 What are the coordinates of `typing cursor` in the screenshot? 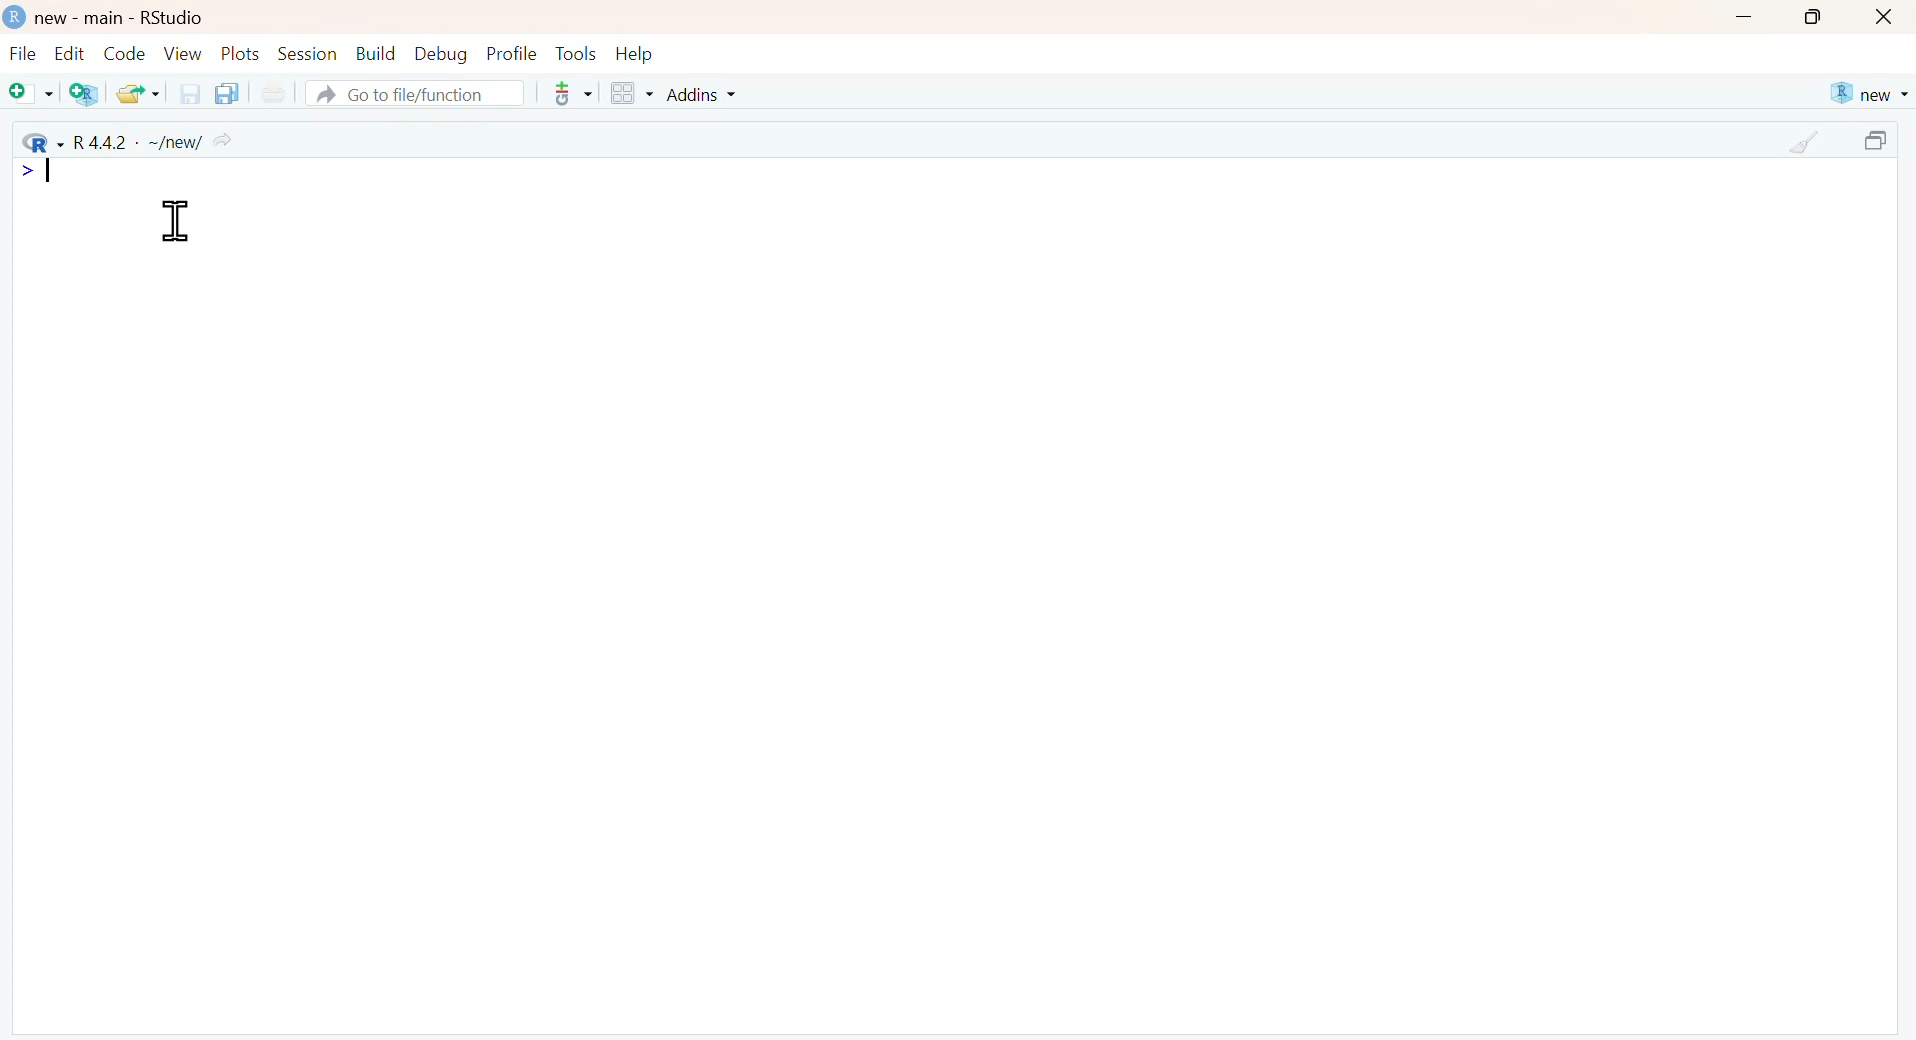 It's located at (40, 173).